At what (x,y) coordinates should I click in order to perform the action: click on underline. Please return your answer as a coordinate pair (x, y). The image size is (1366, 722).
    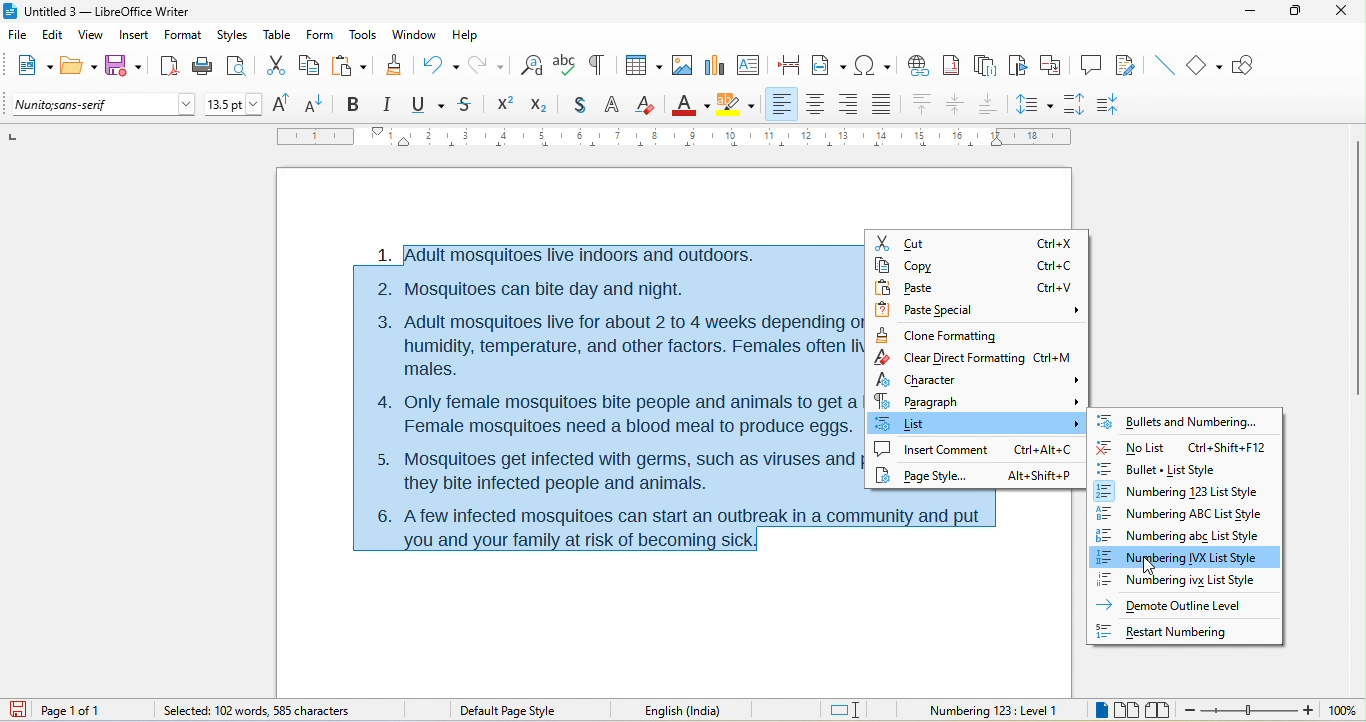
    Looking at the image, I should click on (429, 105).